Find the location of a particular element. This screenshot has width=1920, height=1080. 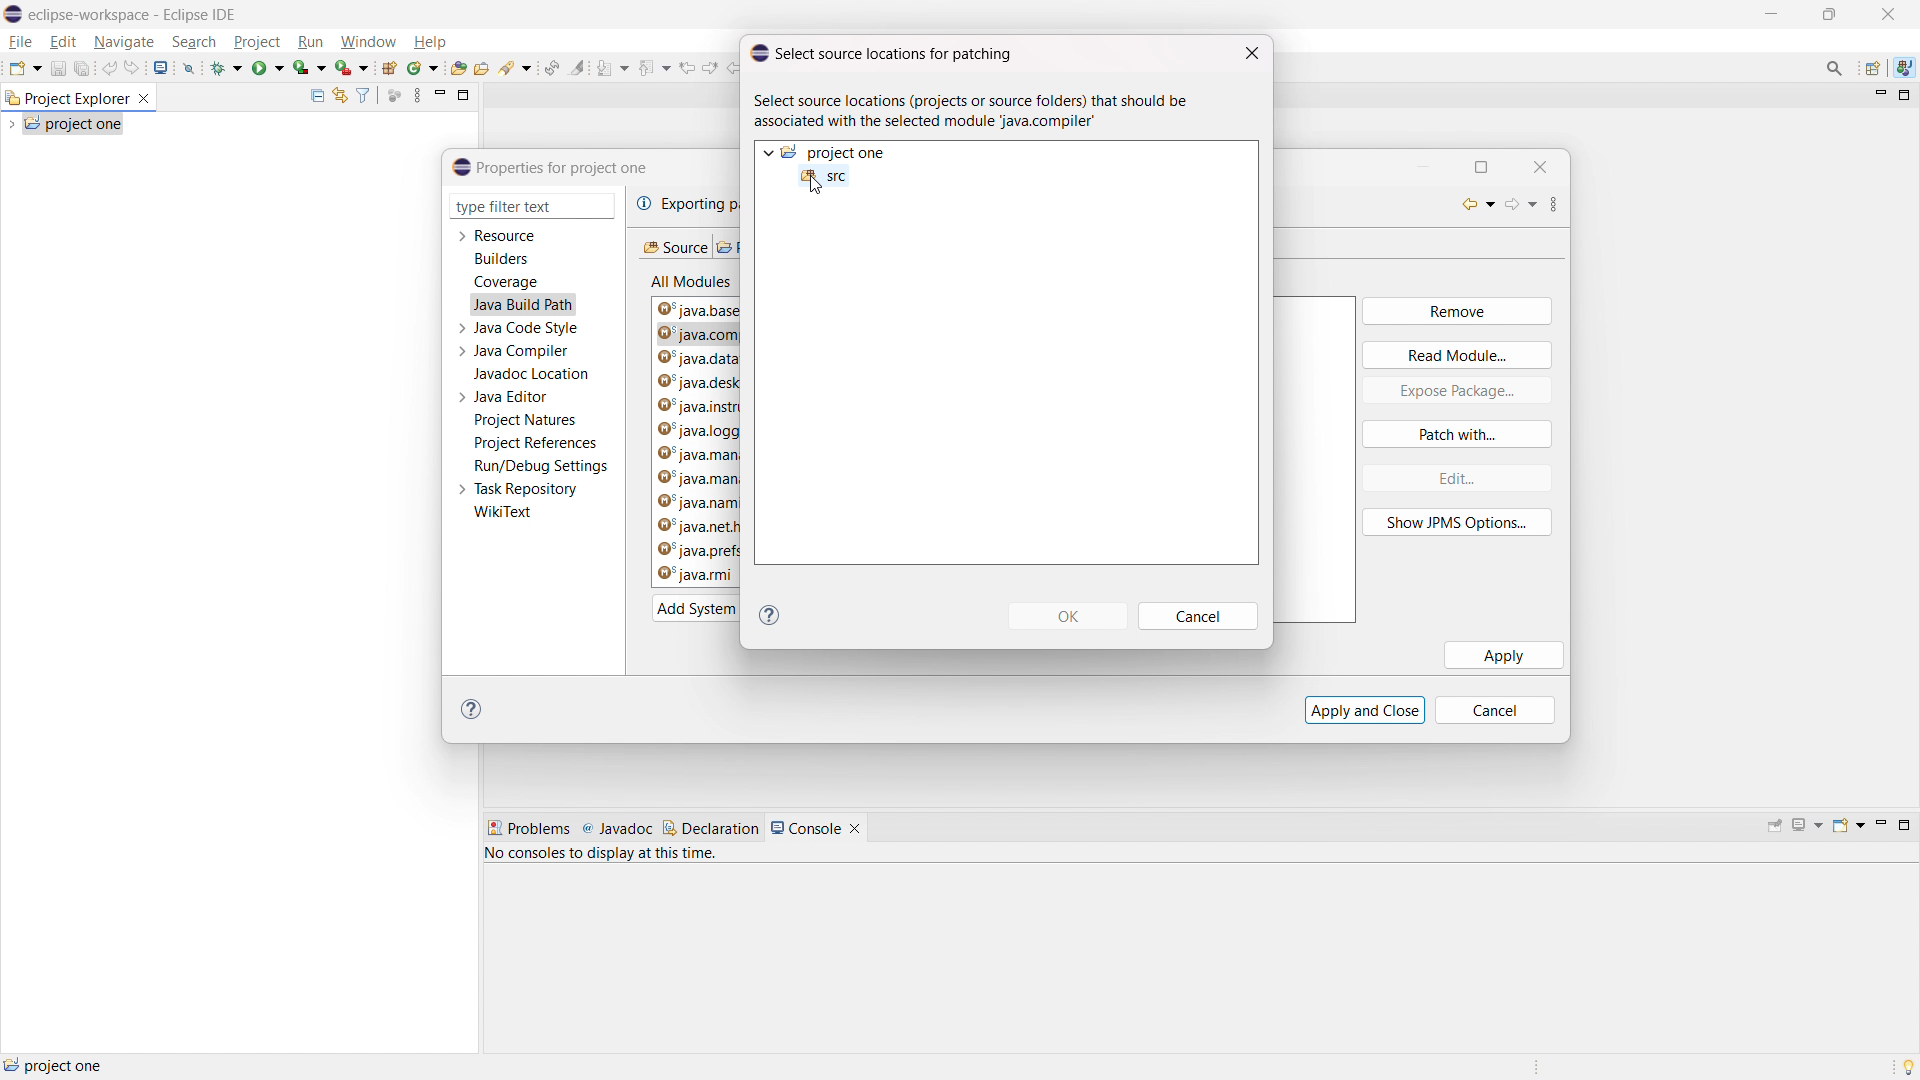

help is located at coordinates (770, 615).